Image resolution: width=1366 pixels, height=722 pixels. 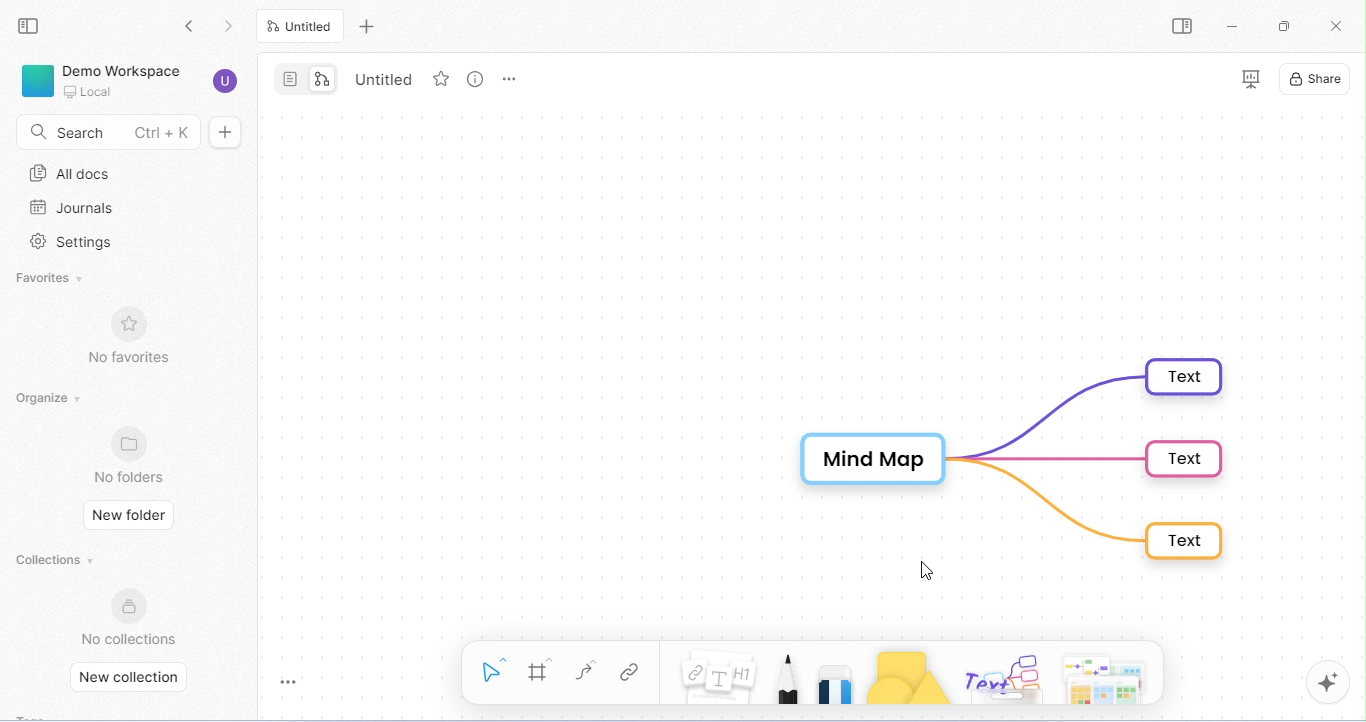 What do you see at coordinates (189, 25) in the screenshot?
I see `go back` at bounding box center [189, 25].